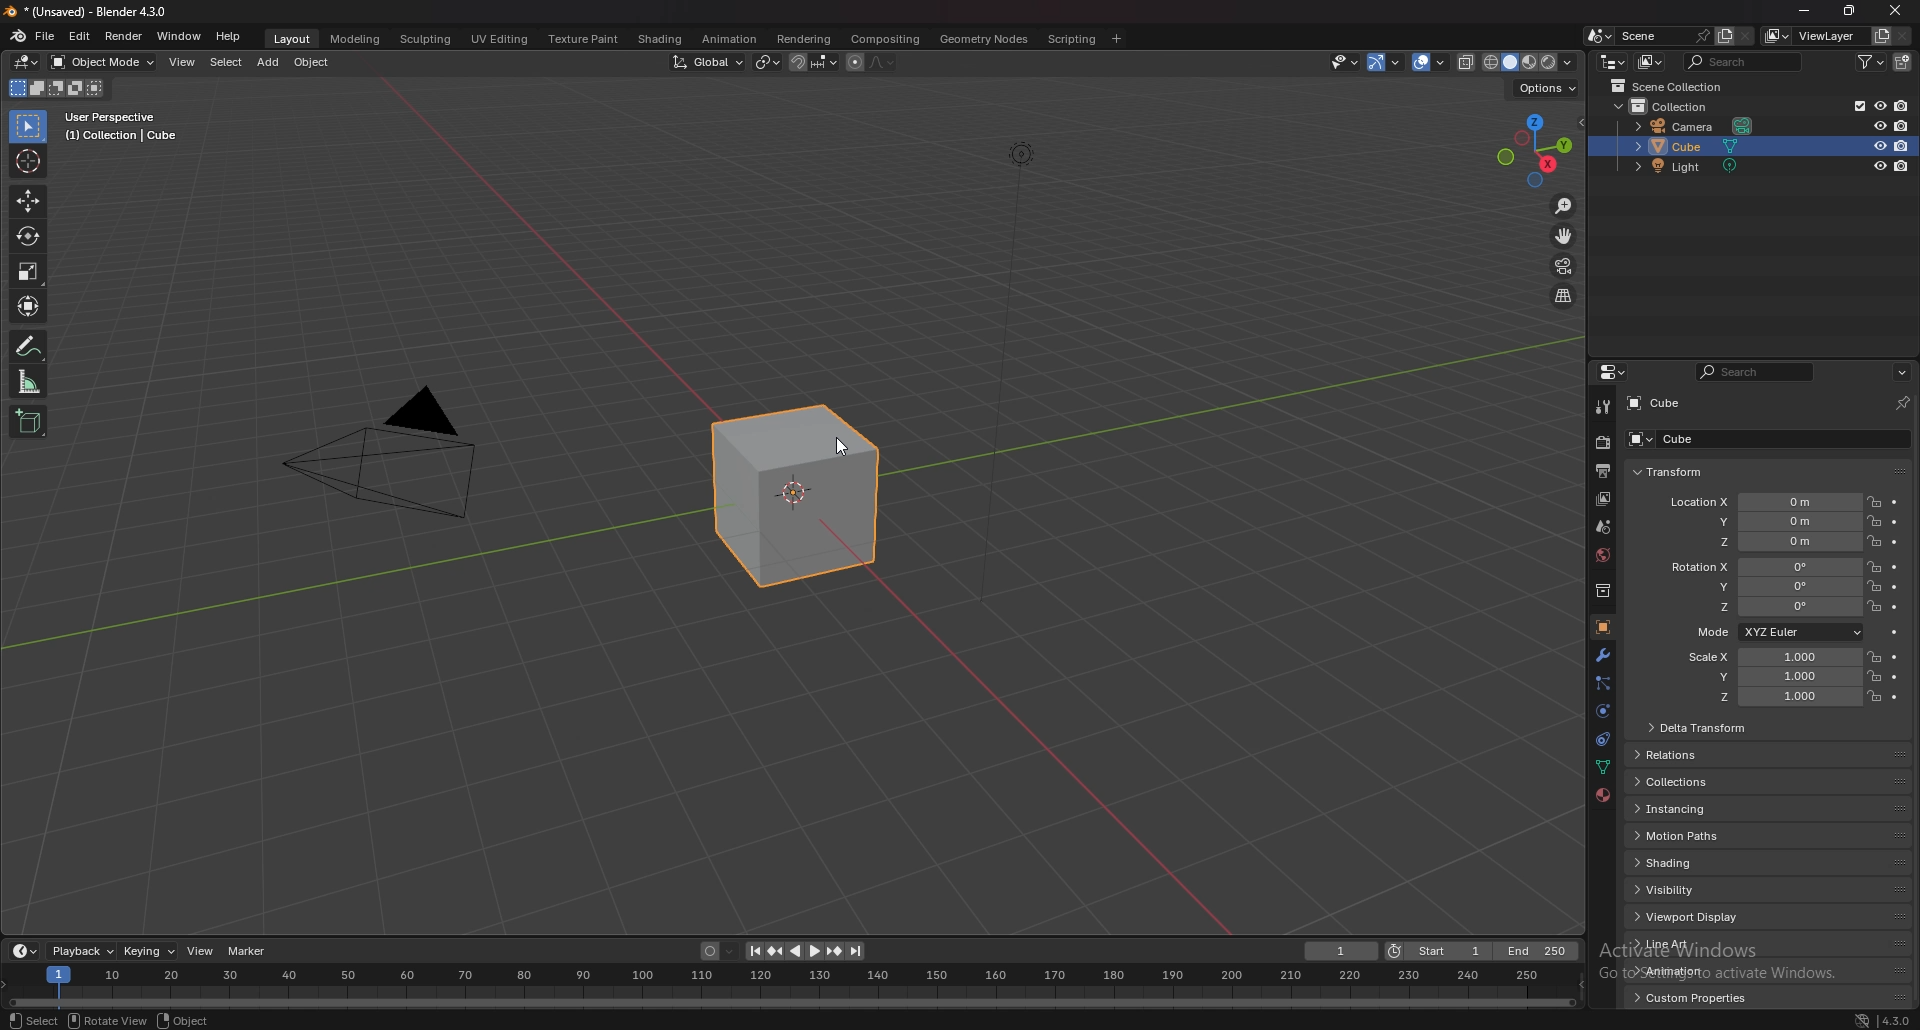 The image size is (1920, 1030). Describe the element at coordinates (1879, 35) in the screenshot. I see `add view layer` at that location.